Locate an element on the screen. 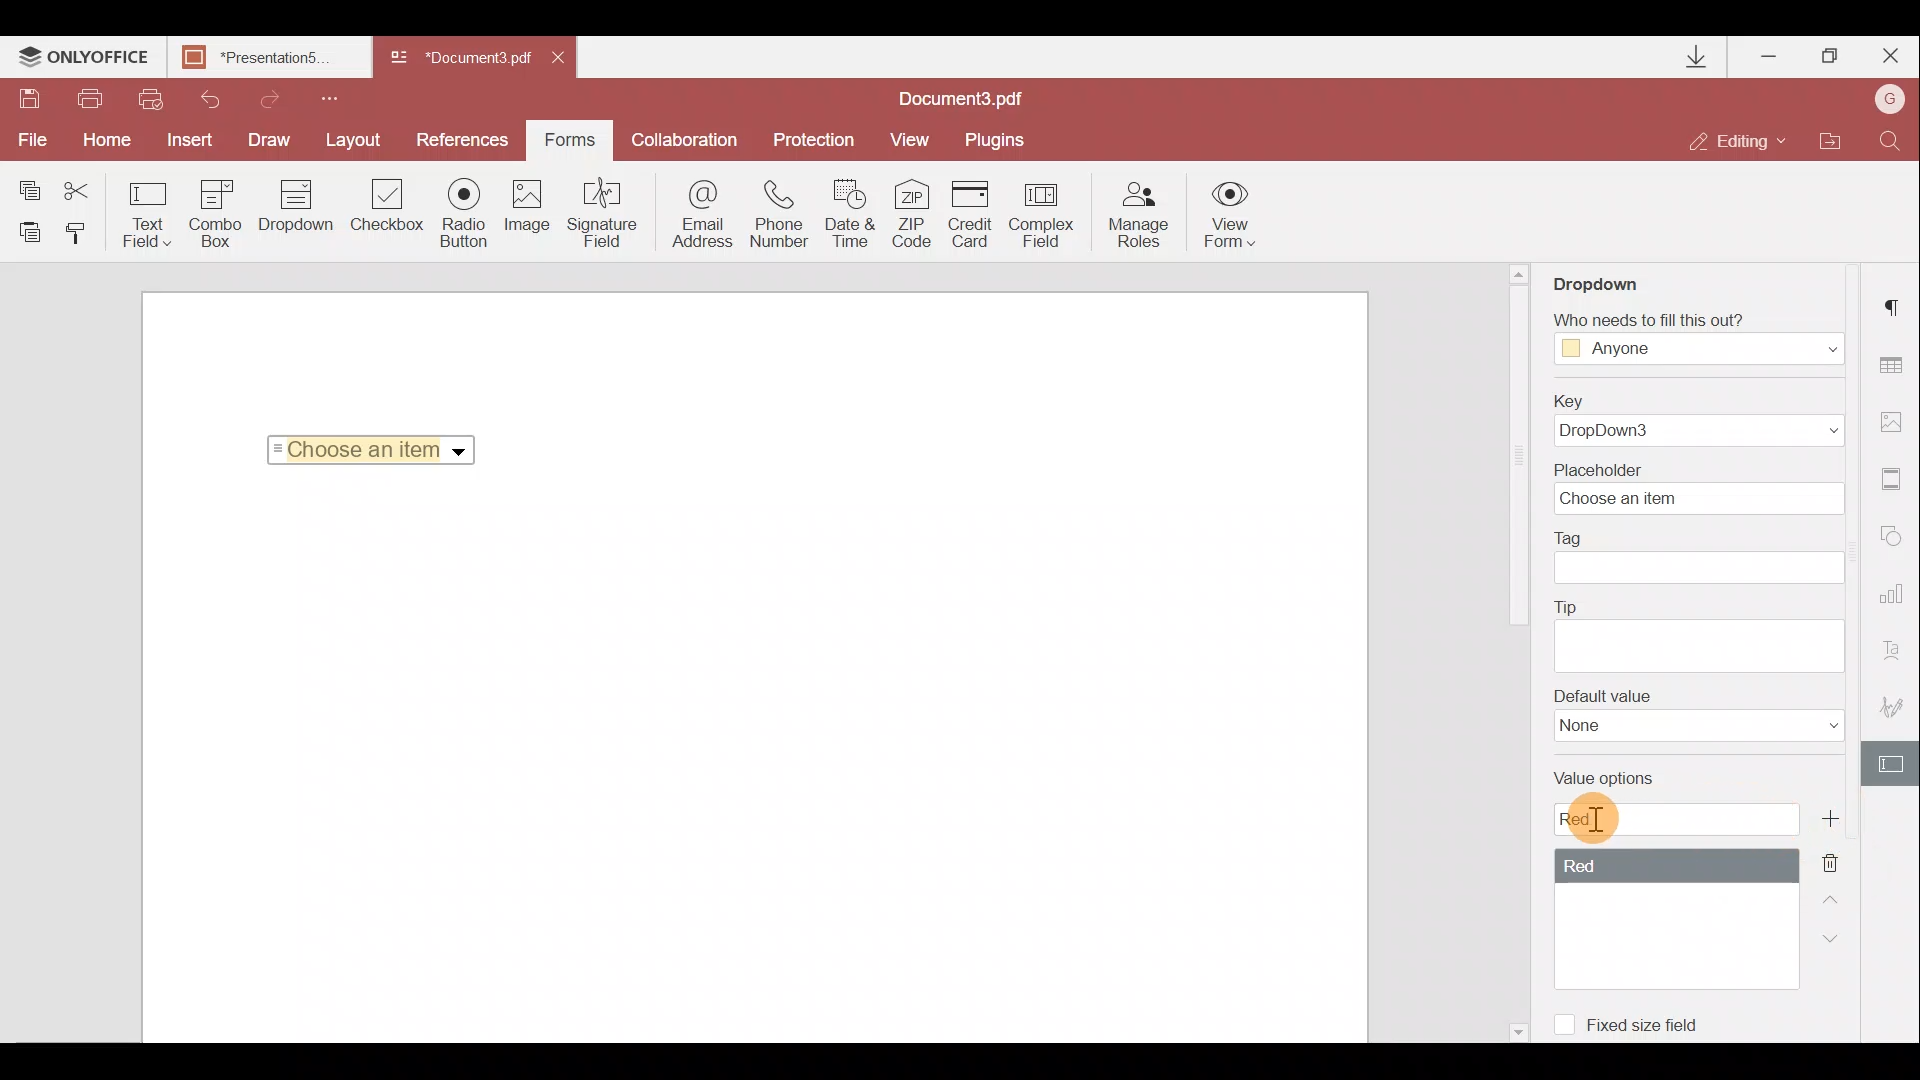 Image resolution: width=1920 pixels, height=1080 pixels. Print file is located at coordinates (96, 99).